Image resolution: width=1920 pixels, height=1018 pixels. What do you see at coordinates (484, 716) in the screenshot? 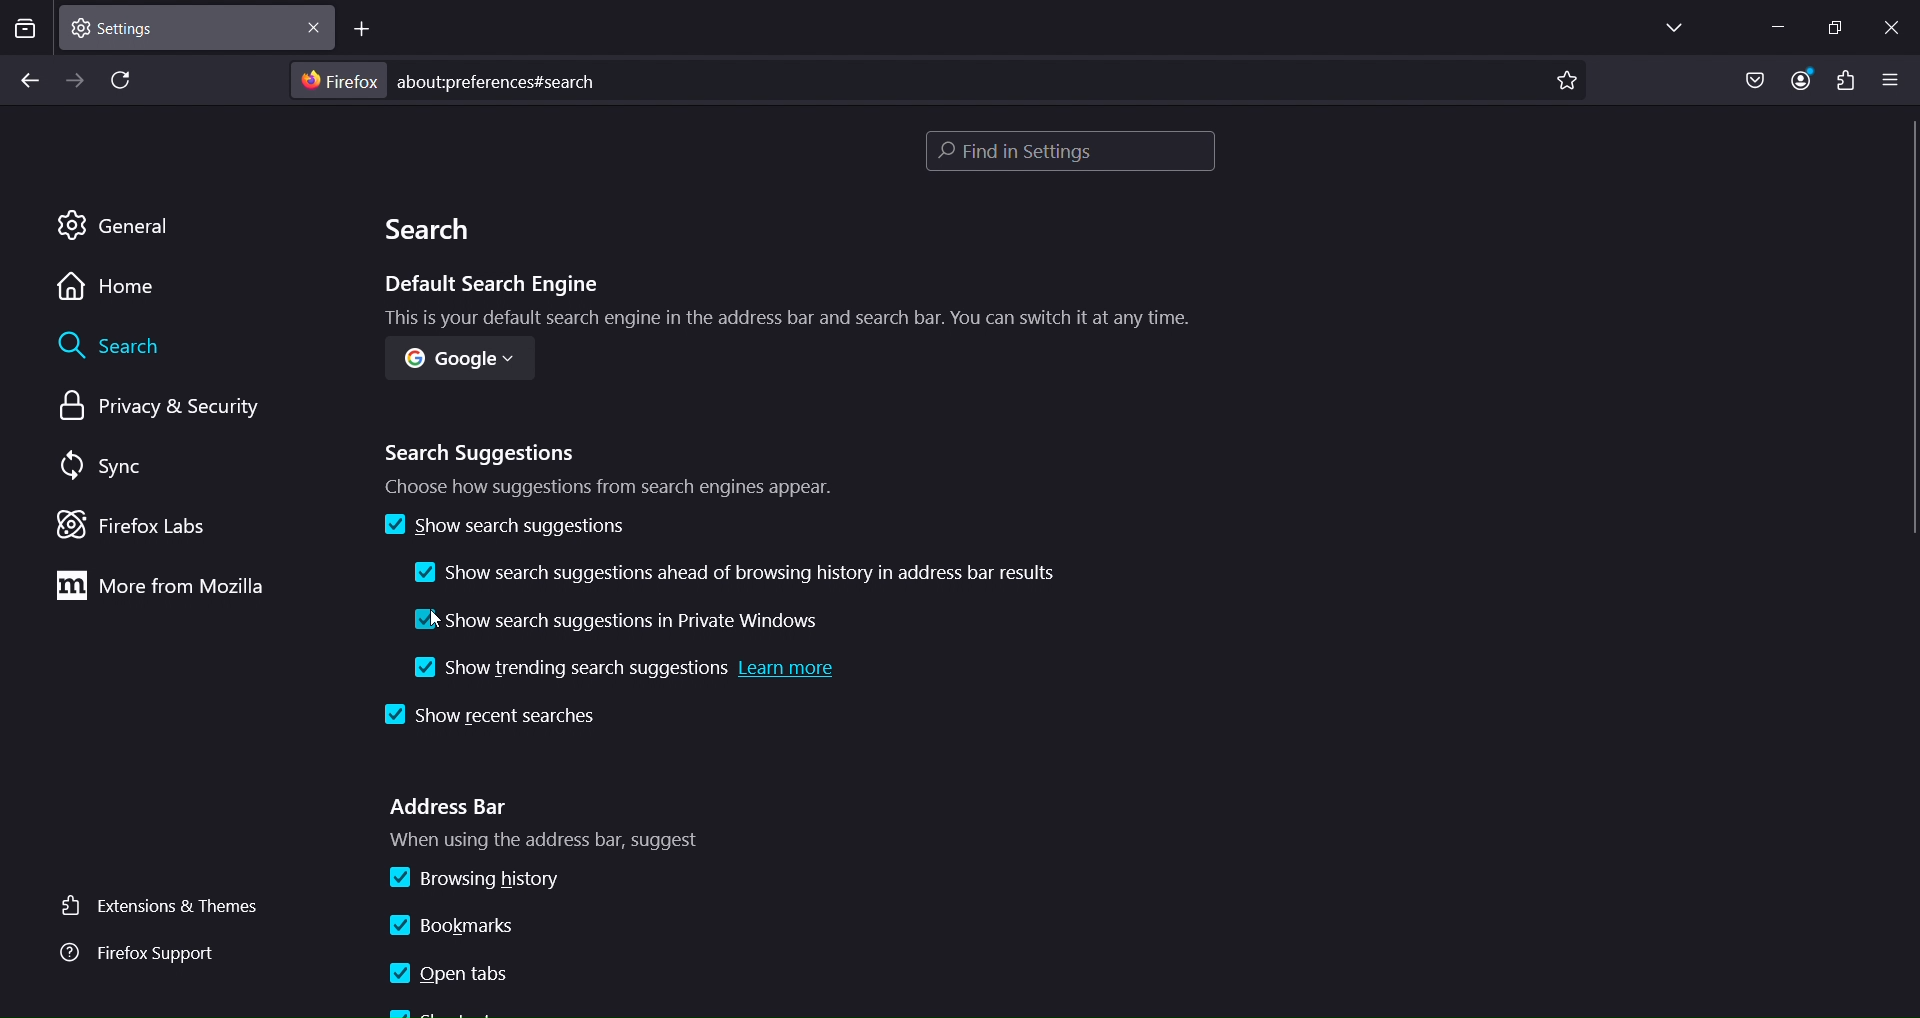
I see `show recent searches` at bounding box center [484, 716].